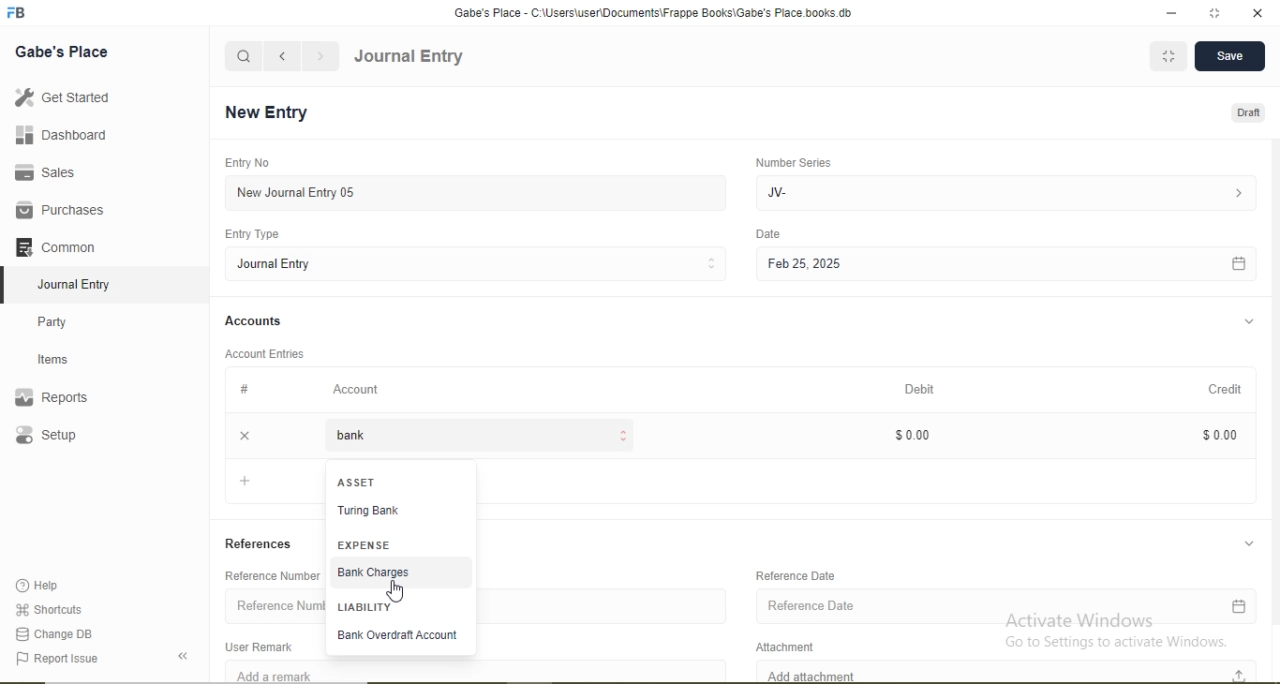 This screenshot has height=684, width=1280. I want to click on MINIMIZE WINDOW, so click(1166, 57).